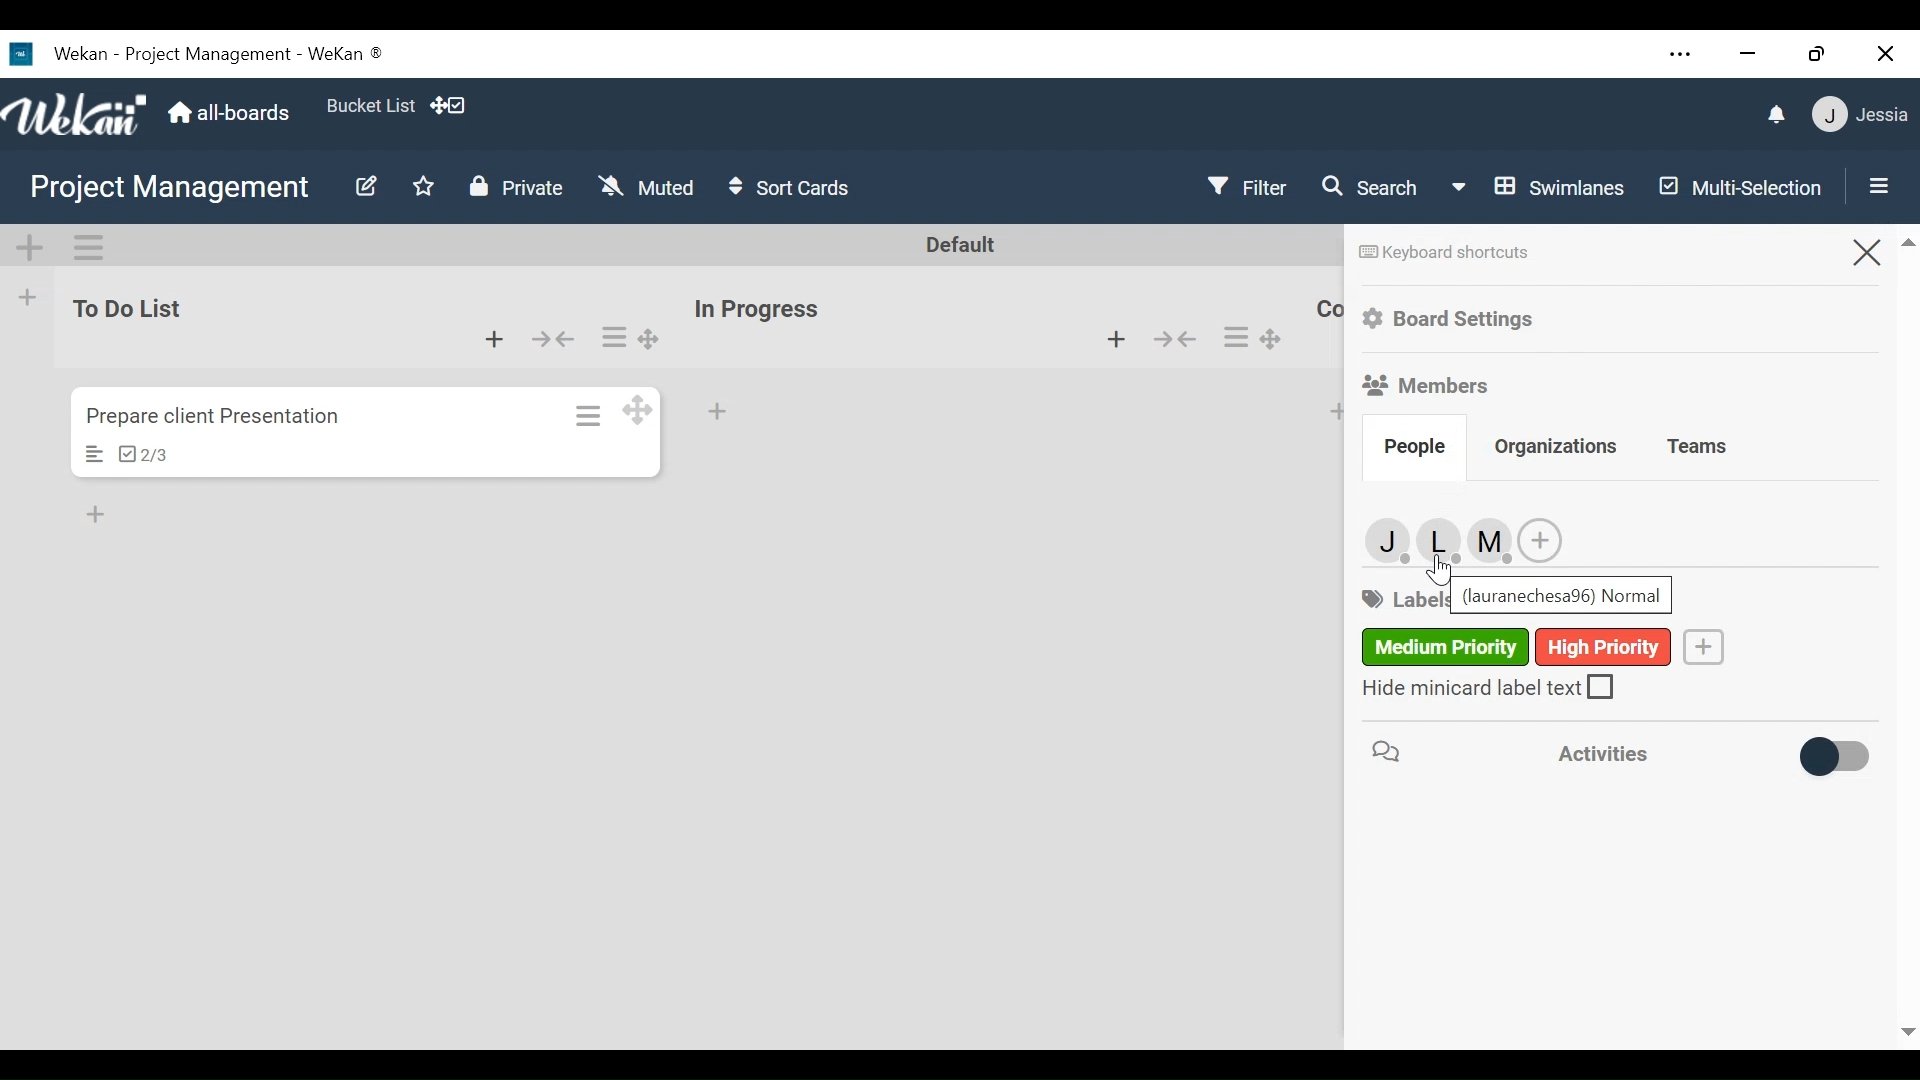  Describe the element at coordinates (719, 413) in the screenshot. I see `Add card to bottom of the list` at that location.